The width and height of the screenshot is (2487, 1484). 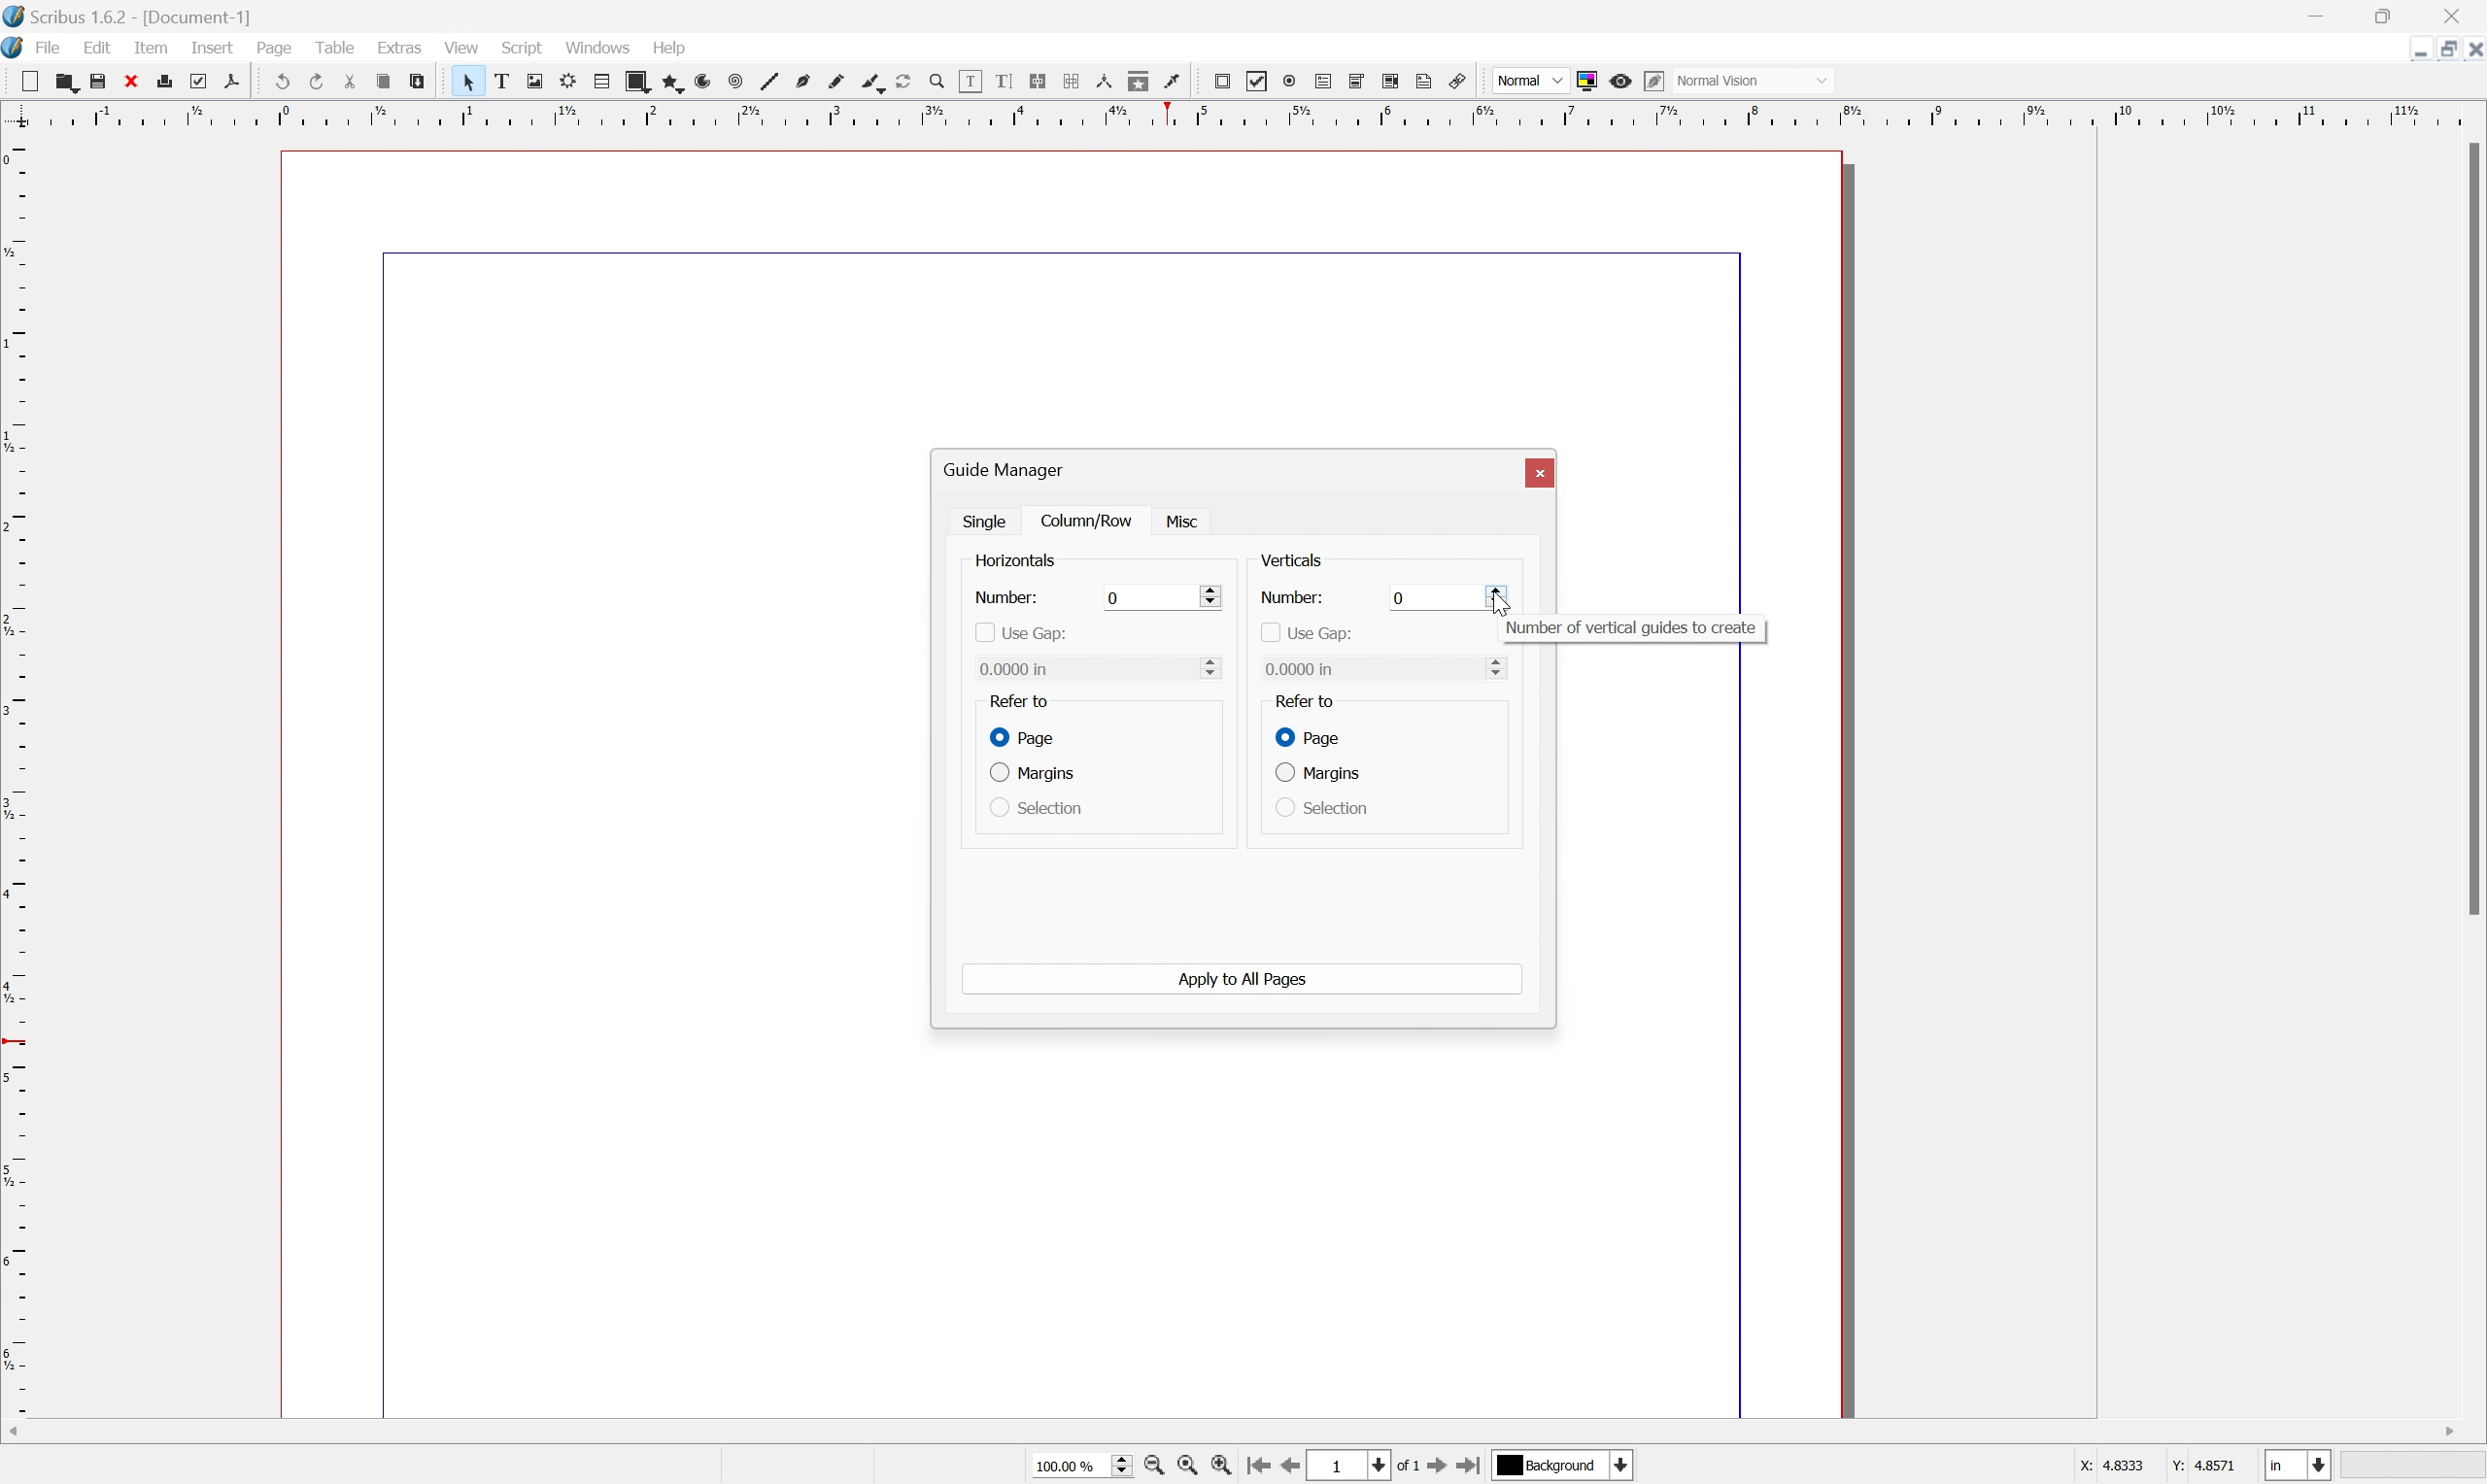 I want to click on help, so click(x=670, y=48).